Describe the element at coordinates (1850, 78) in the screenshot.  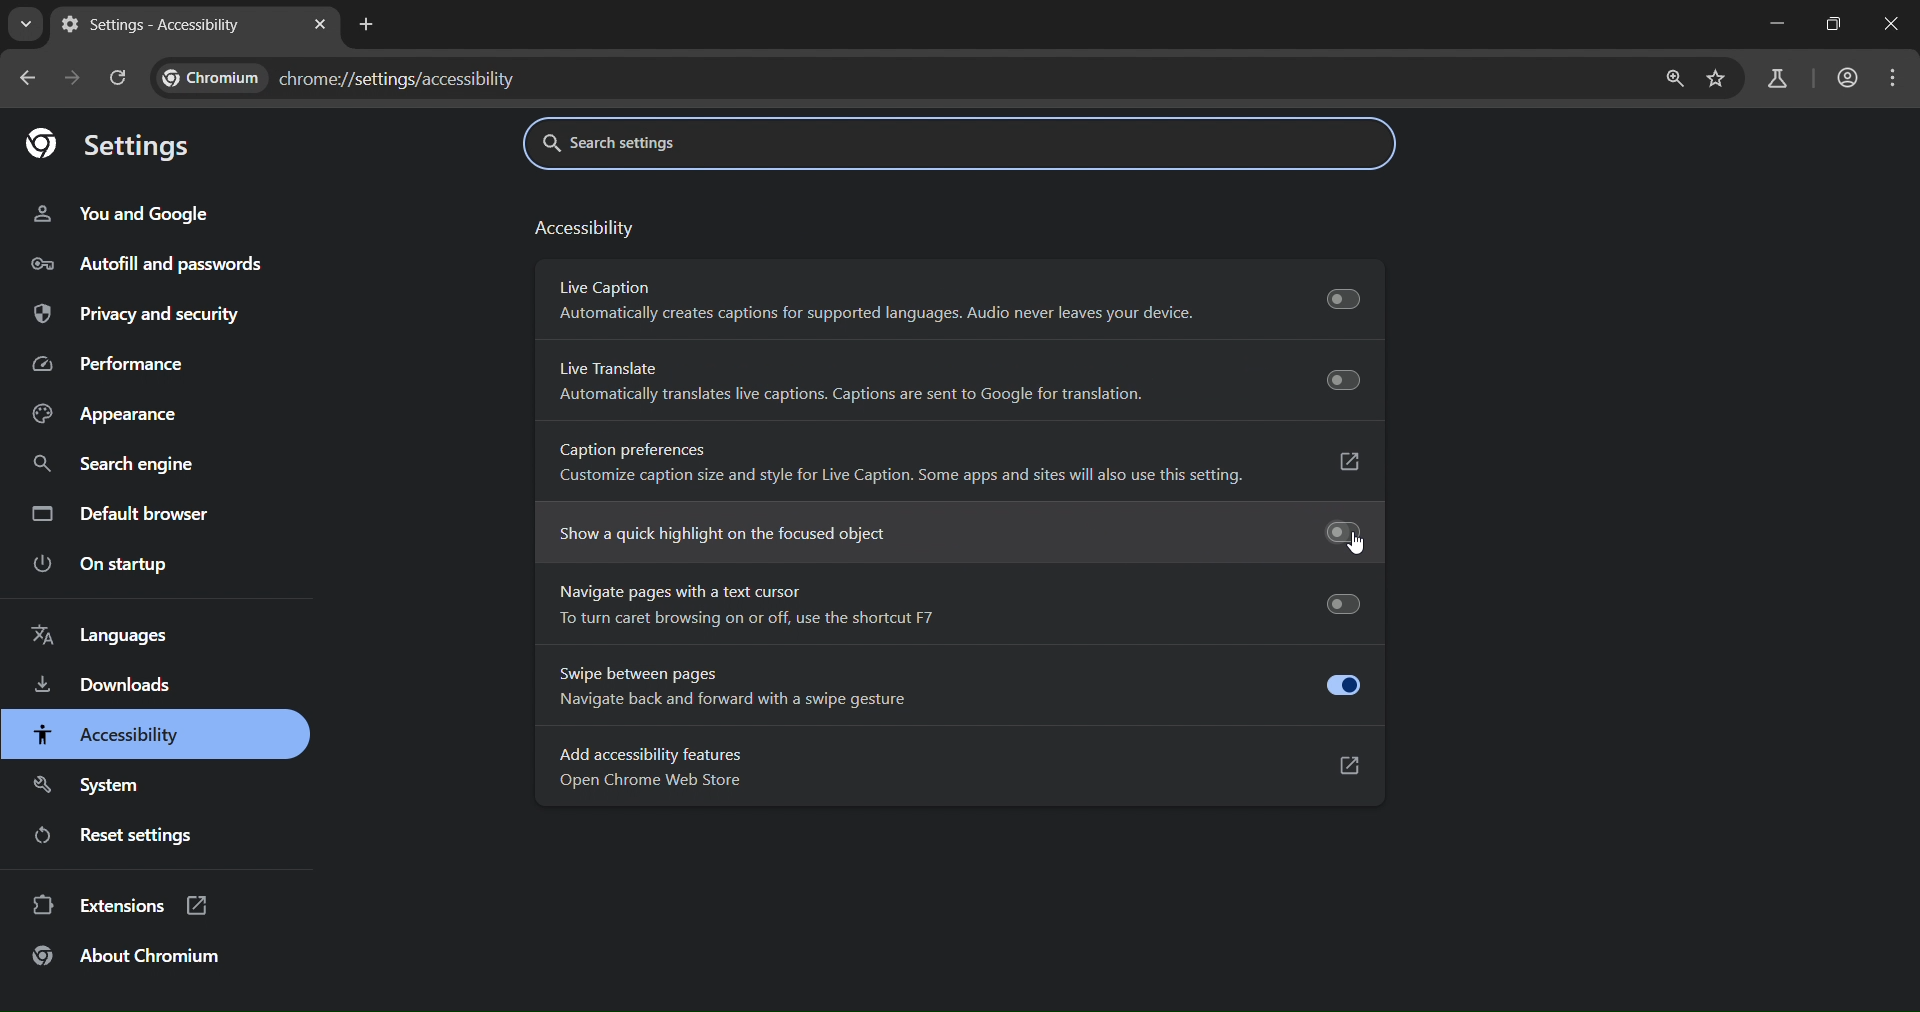
I see `accounts` at that location.